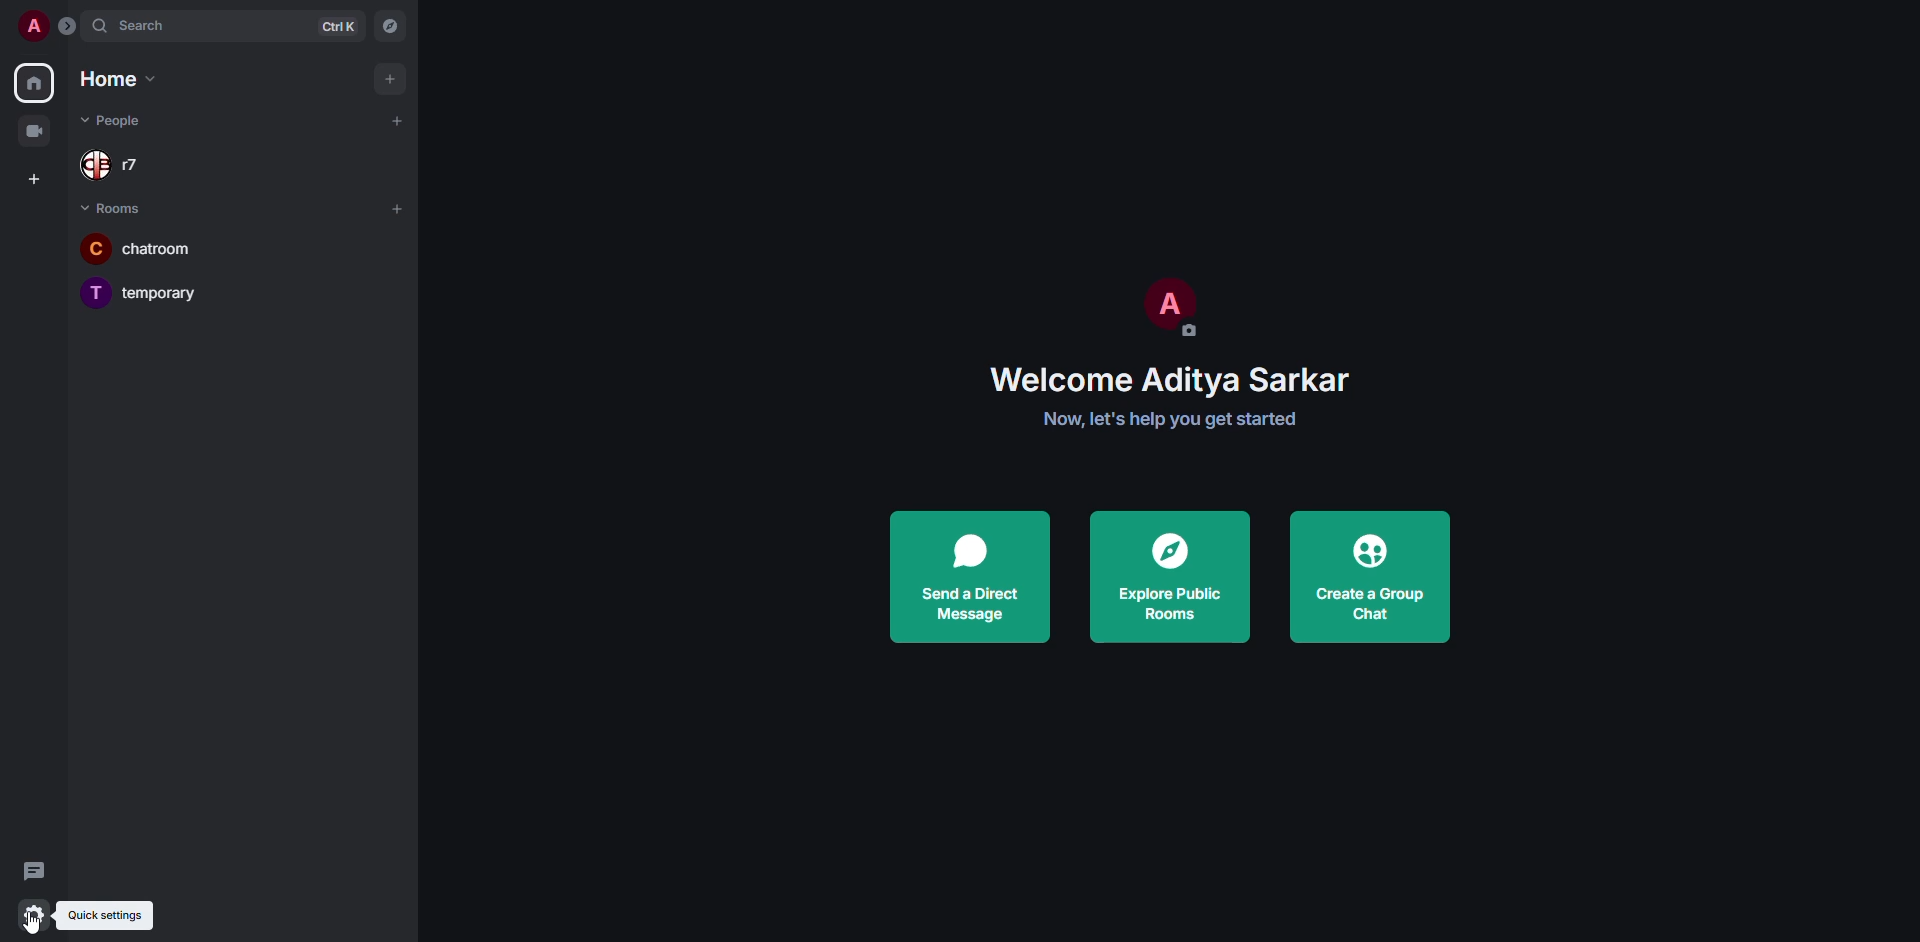 The width and height of the screenshot is (1920, 942). I want to click on add, so click(390, 79).